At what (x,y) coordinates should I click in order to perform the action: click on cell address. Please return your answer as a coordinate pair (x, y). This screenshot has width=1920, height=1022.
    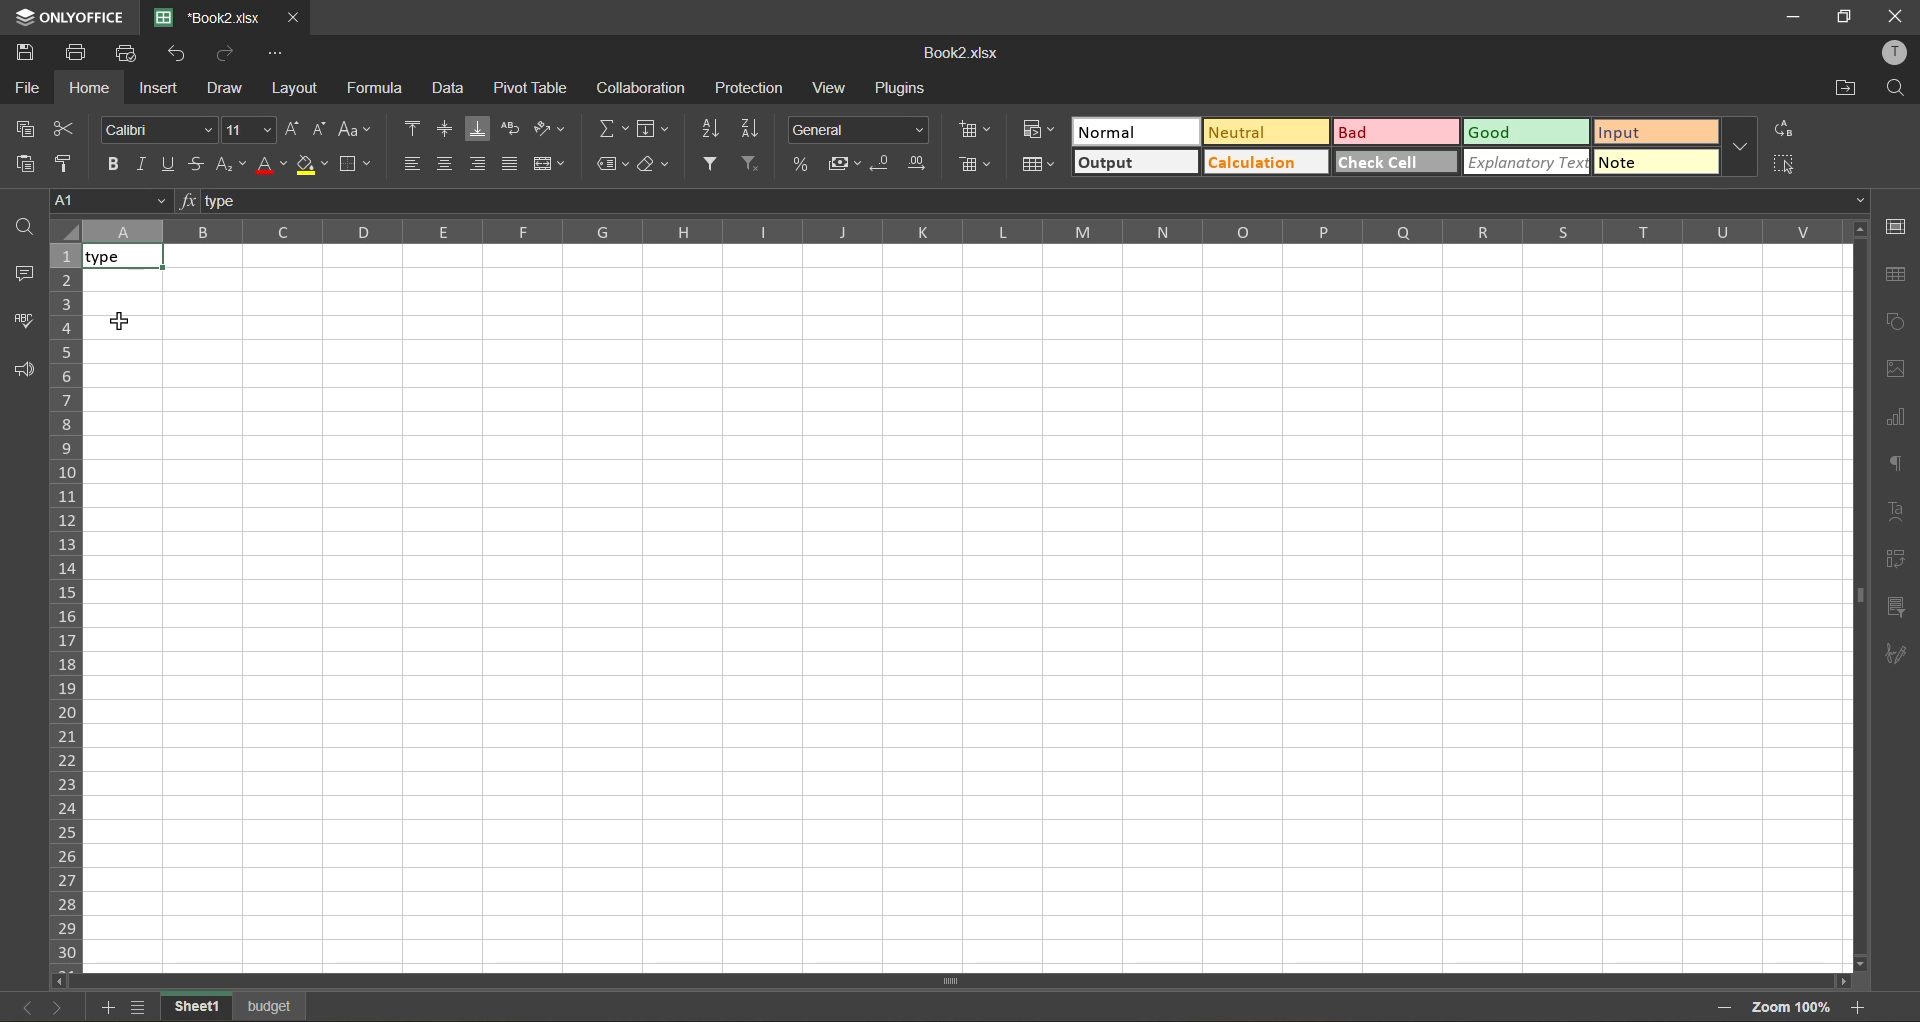
    Looking at the image, I should click on (108, 201).